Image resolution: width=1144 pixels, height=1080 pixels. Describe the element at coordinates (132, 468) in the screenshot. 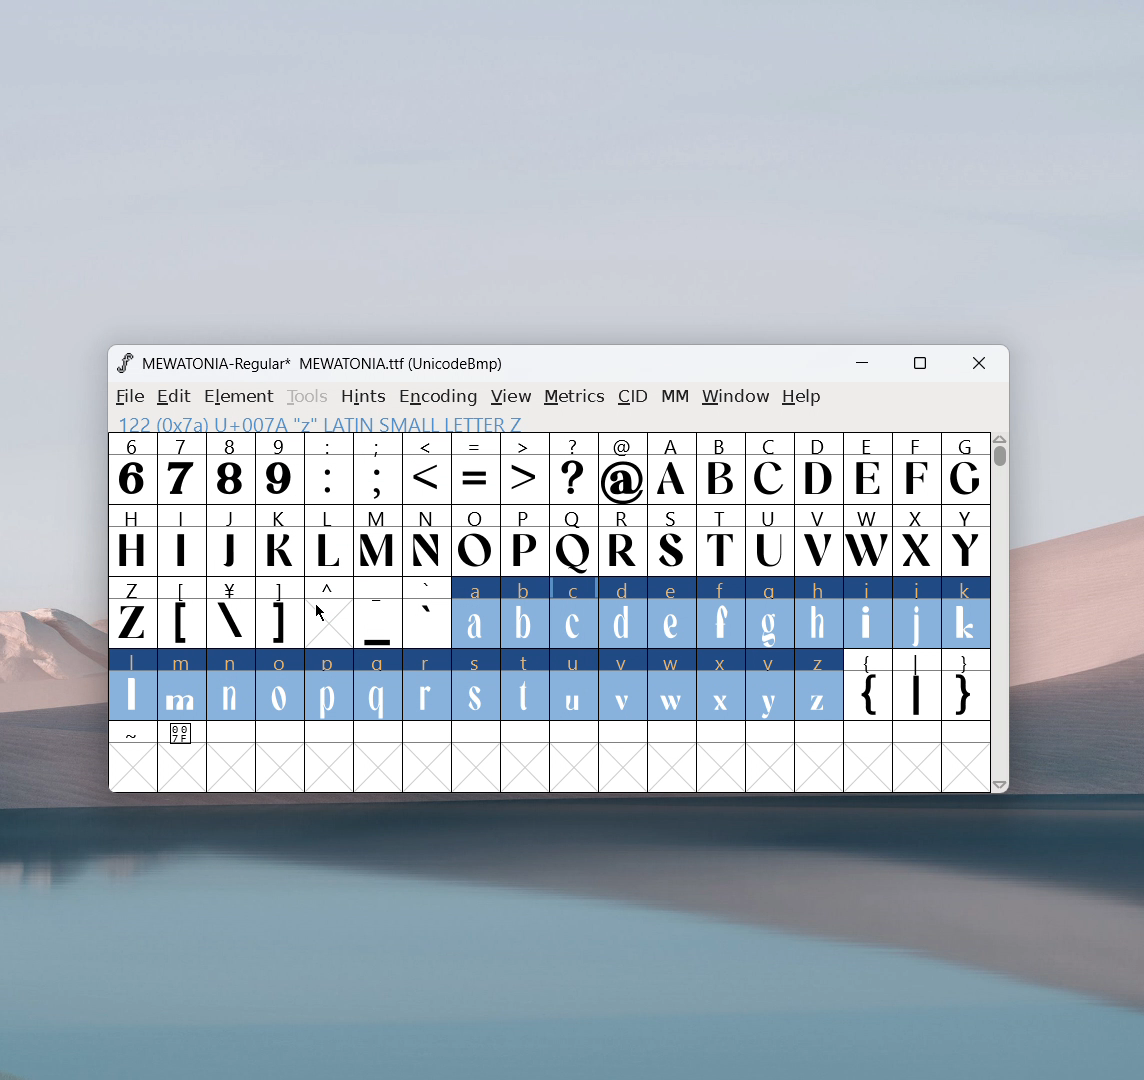

I see `6` at that location.